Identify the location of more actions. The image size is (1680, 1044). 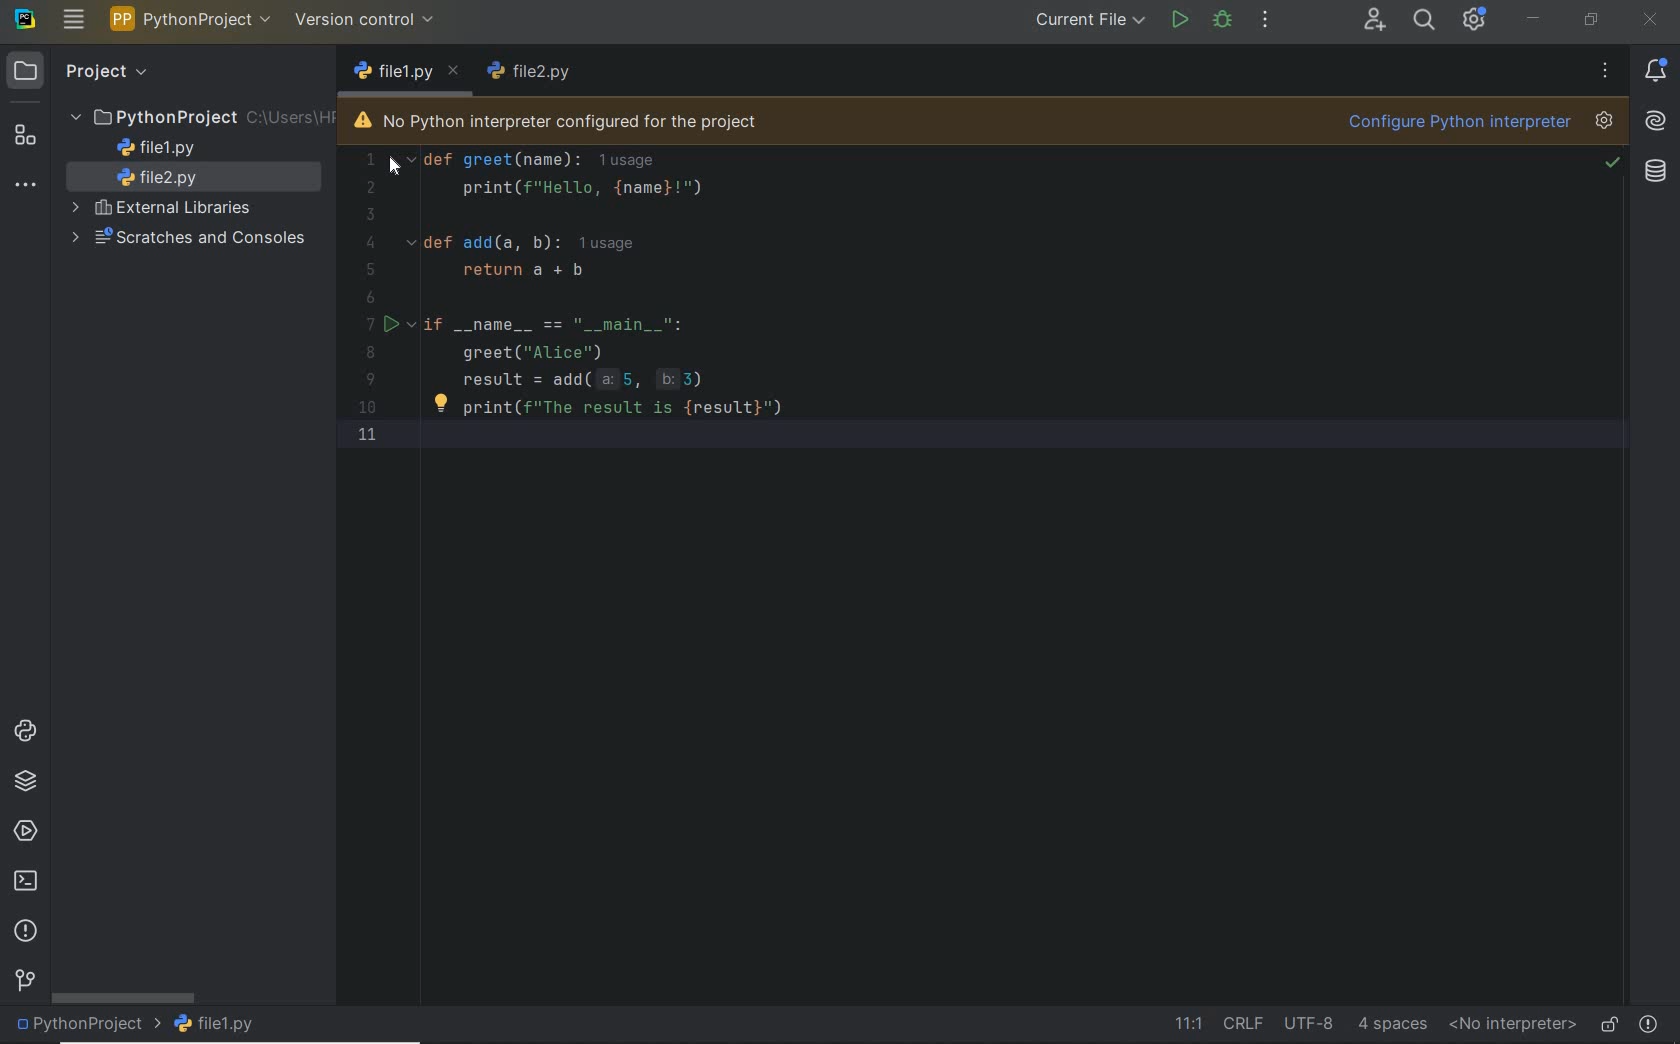
(1265, 19).